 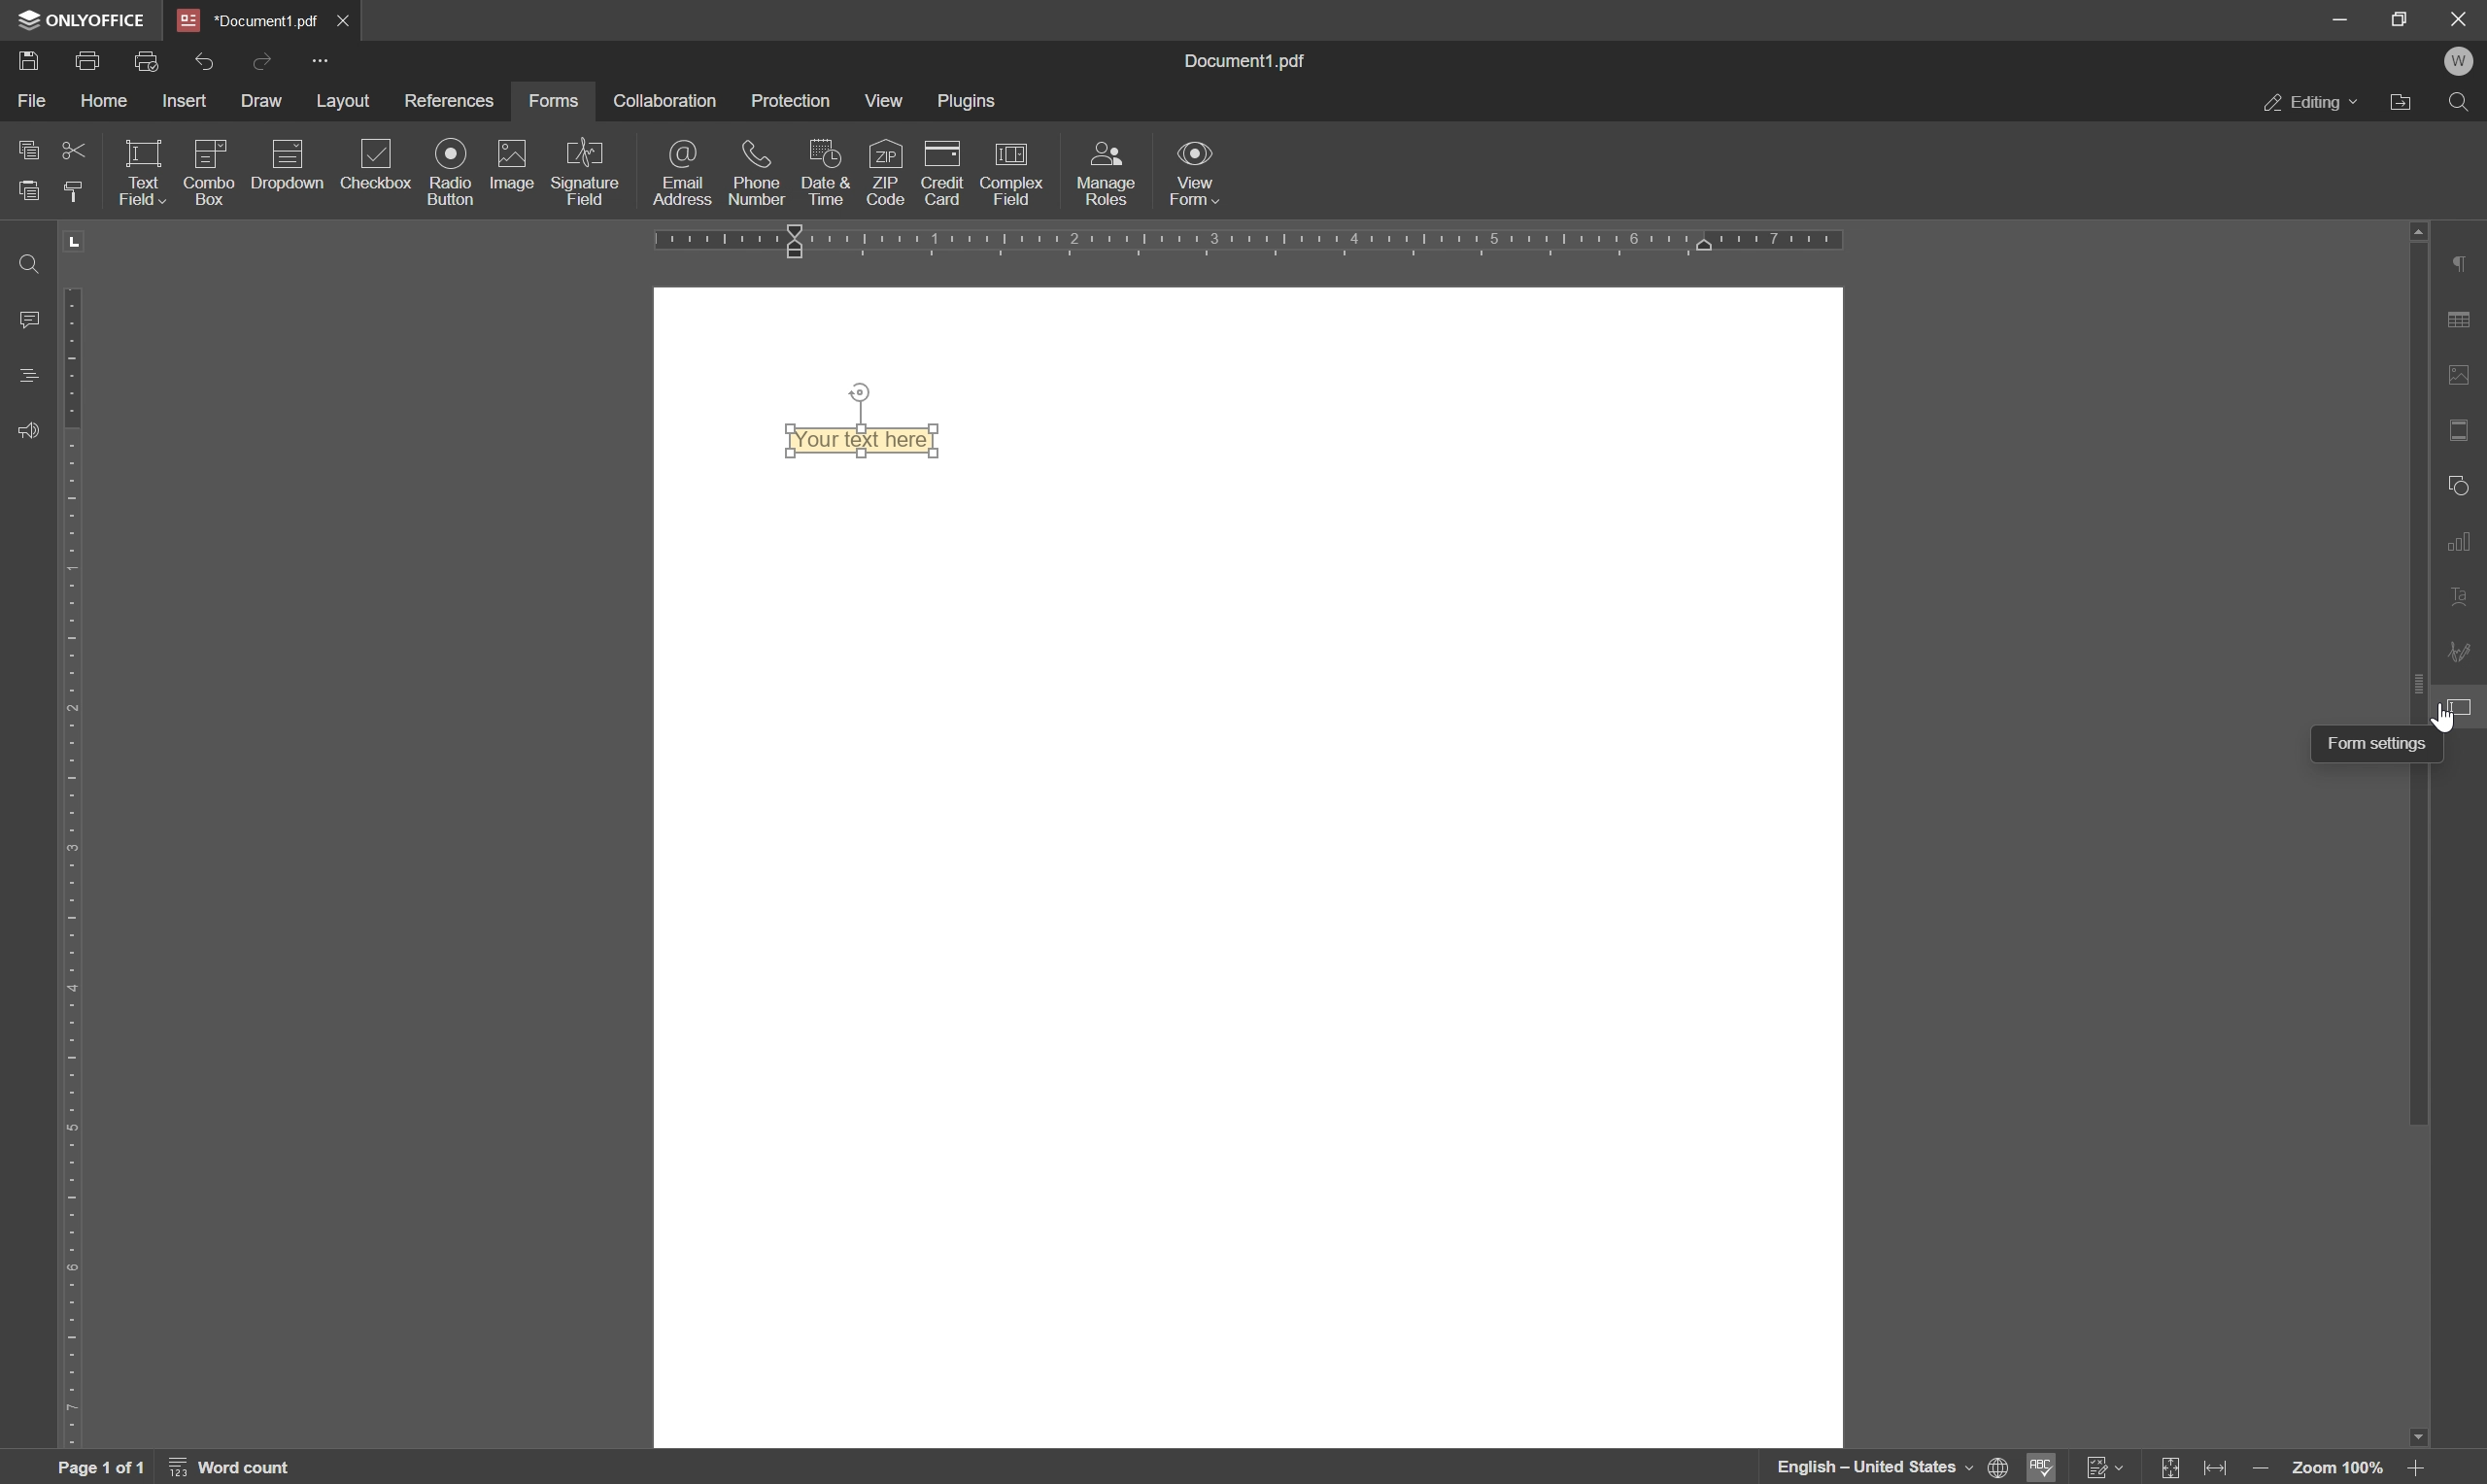 What do you see at coordinates (2464, 545) in the screenshot?
I see `chart settings` at bounding box center [2464, 545].